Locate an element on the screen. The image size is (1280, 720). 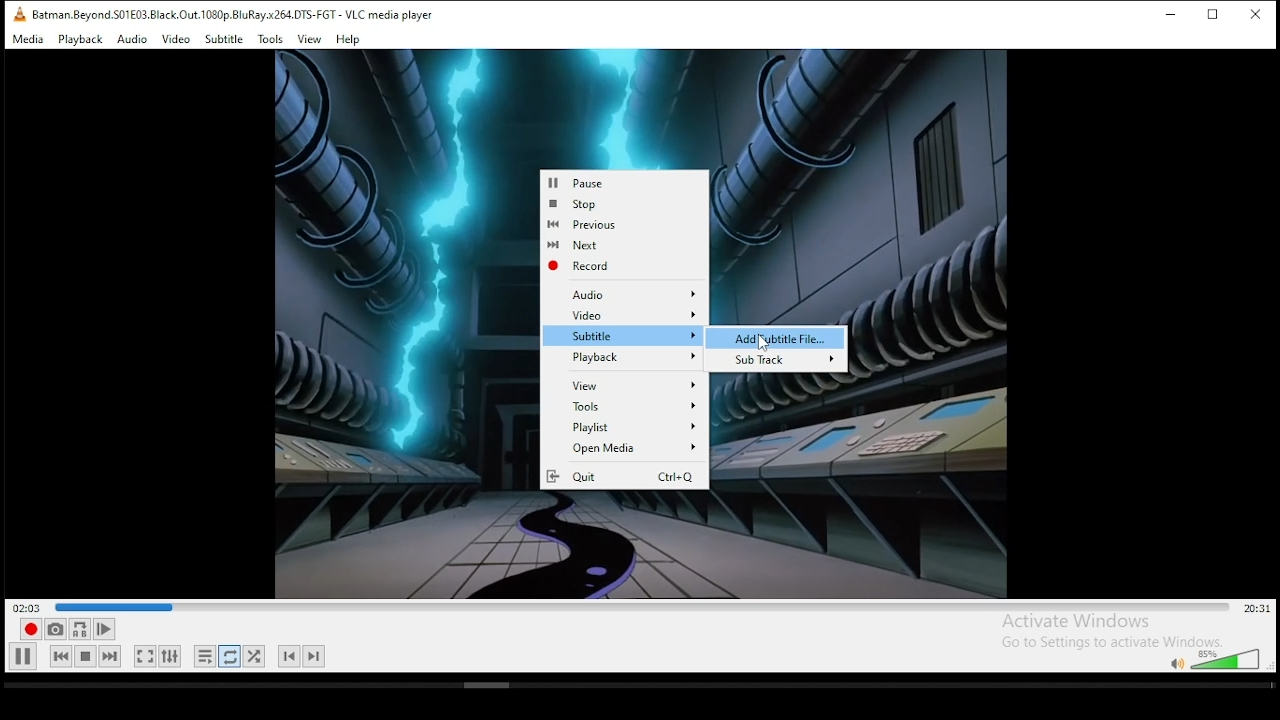
Pause is located at coordinates (621, 180).